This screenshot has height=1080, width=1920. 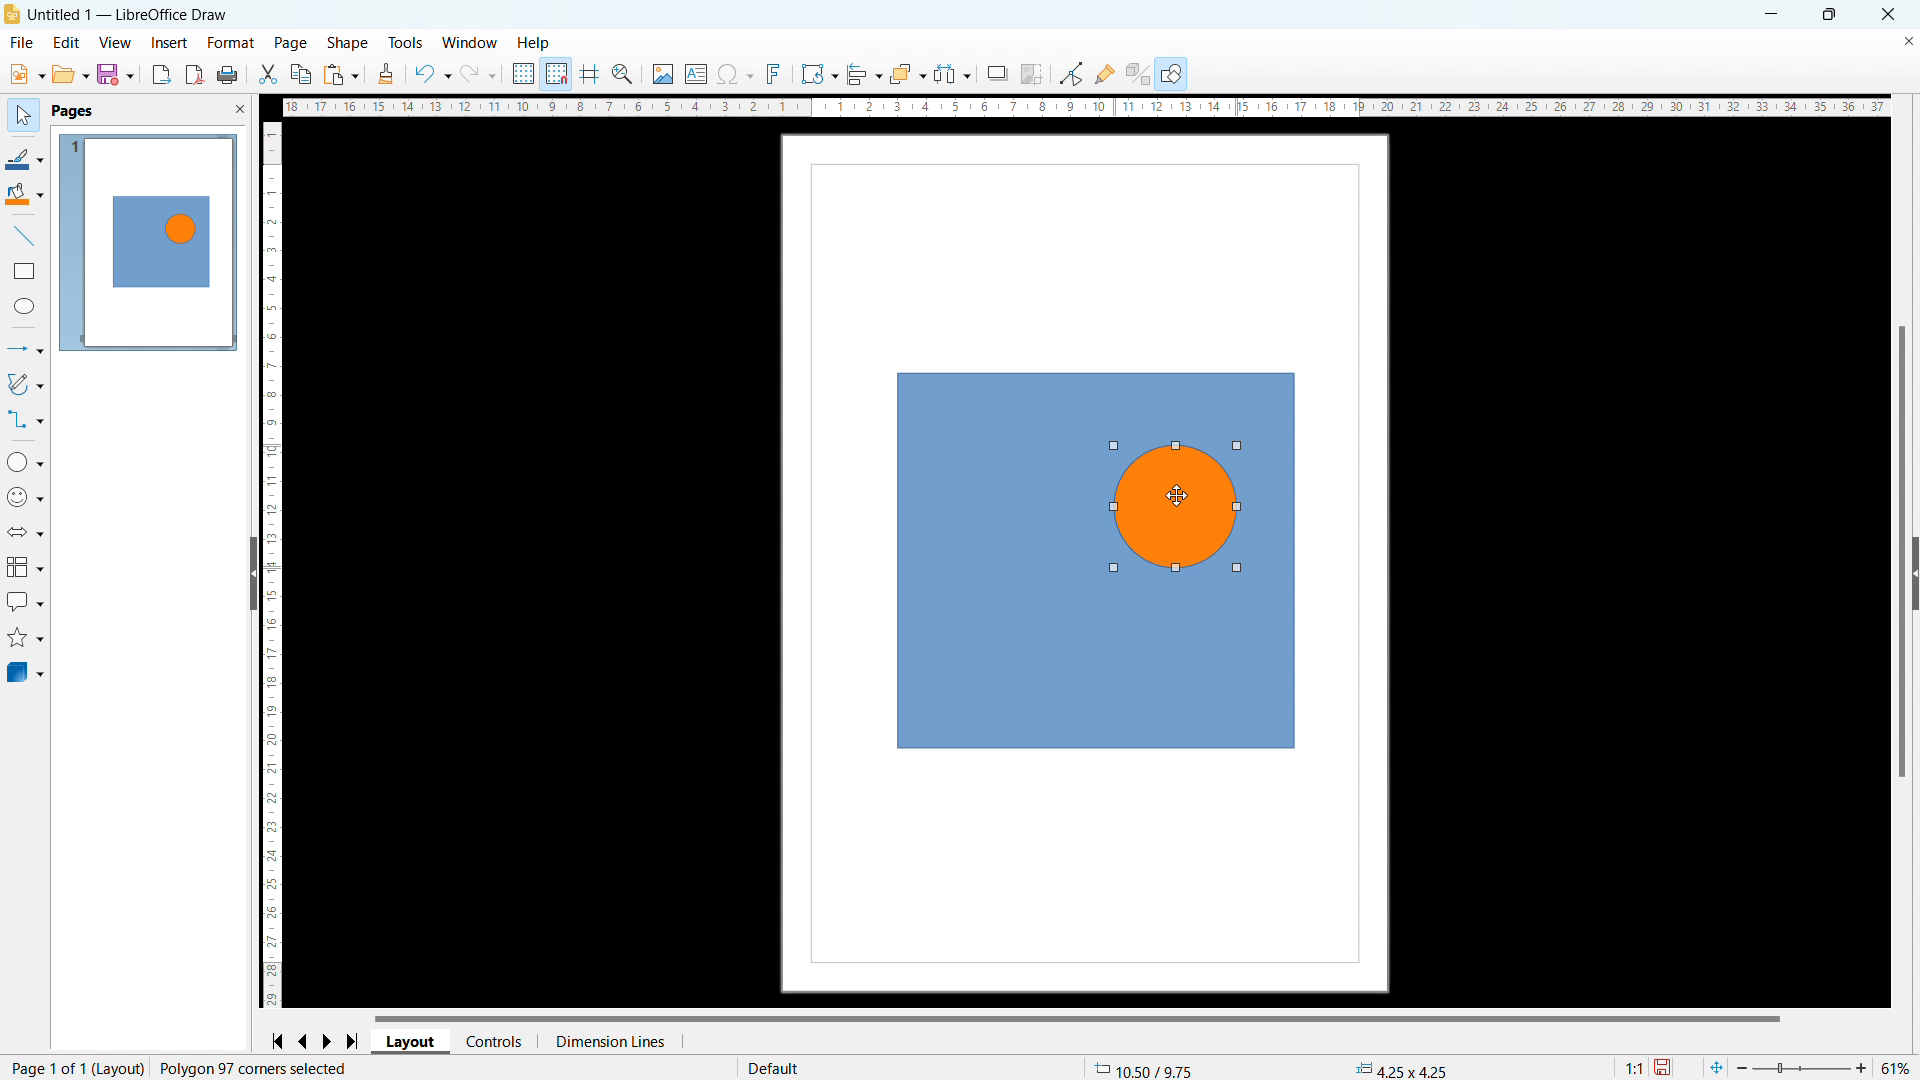 What do you see at coordinates (1150, 1065) in the screenshot?
I see `10.50/9.7` at bounding box center [1150, 1065].